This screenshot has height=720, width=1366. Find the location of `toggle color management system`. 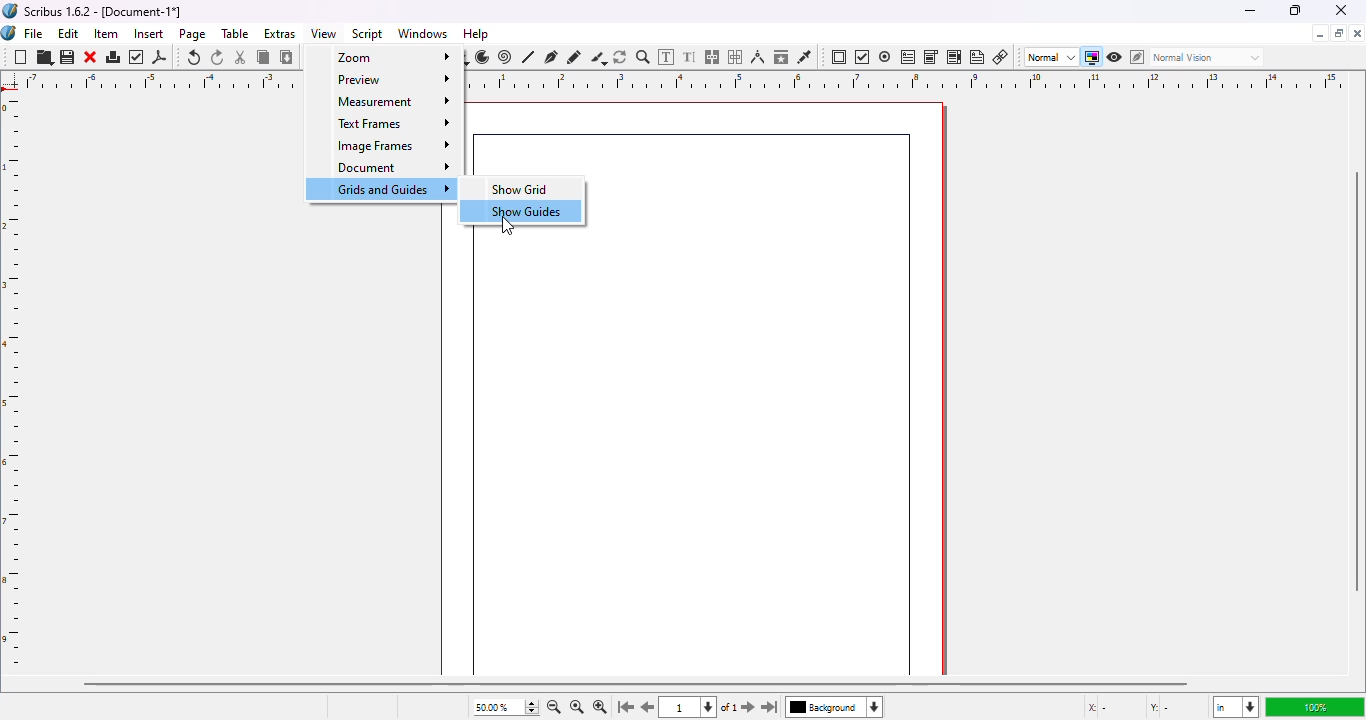

toggle color management system is located at coordinates (1091, 57).